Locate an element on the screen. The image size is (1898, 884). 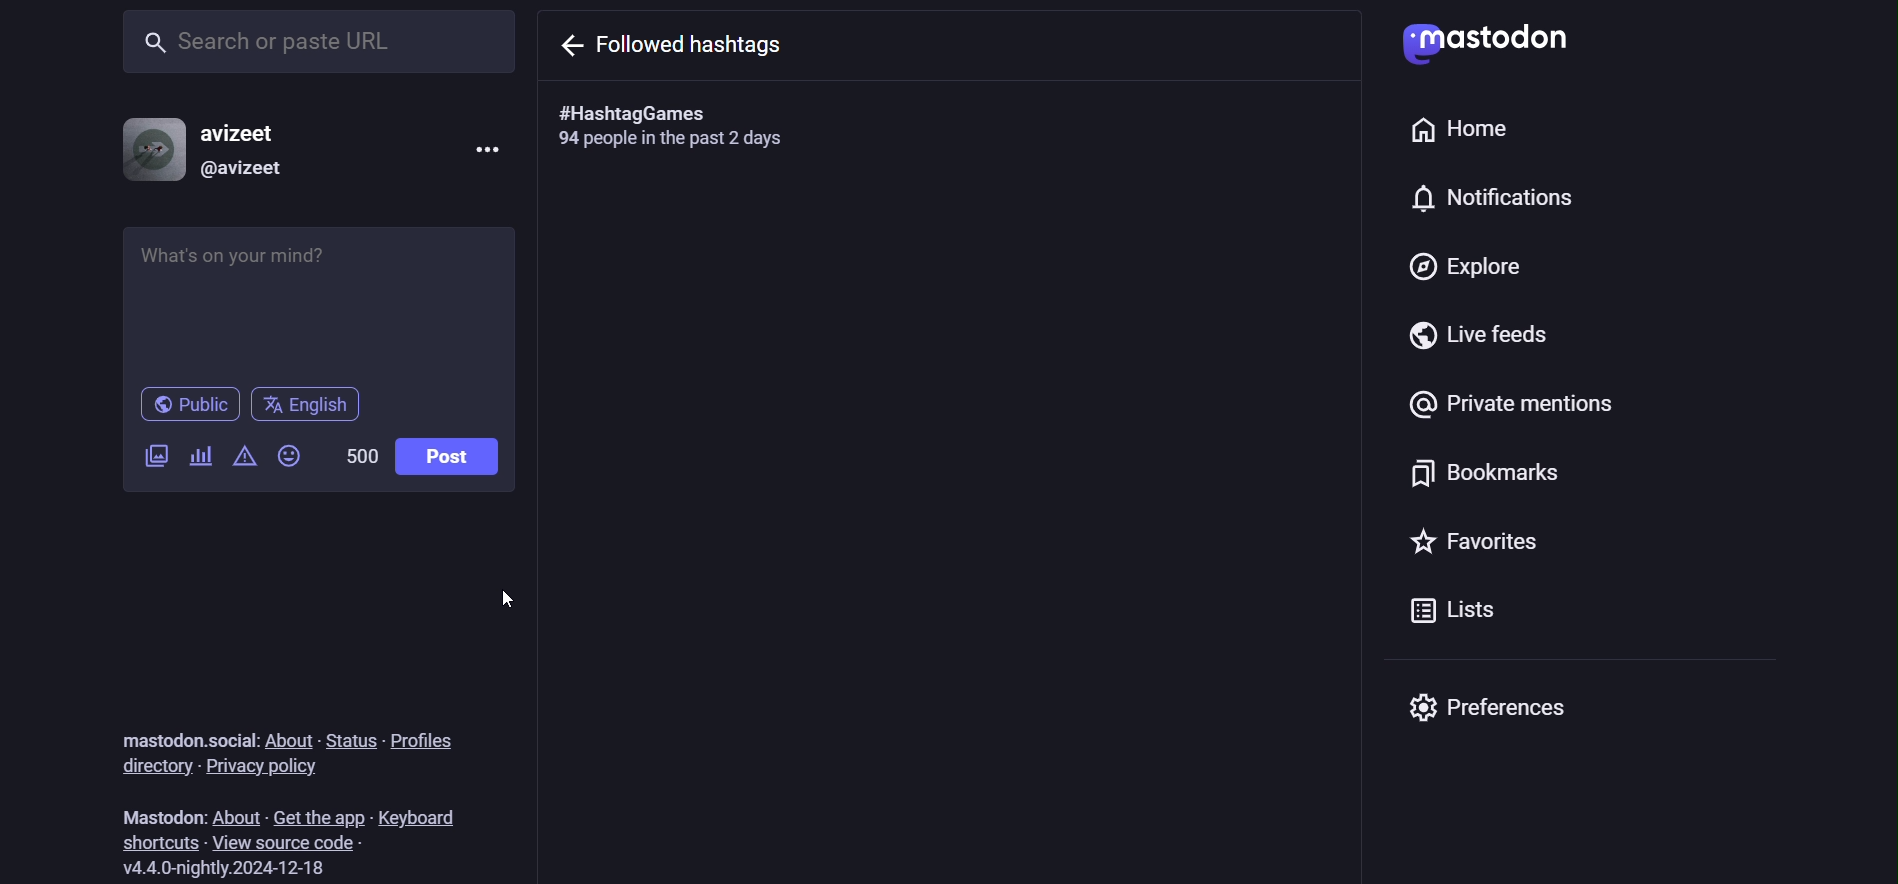
@avizeet is located at coordinates (251, 172).